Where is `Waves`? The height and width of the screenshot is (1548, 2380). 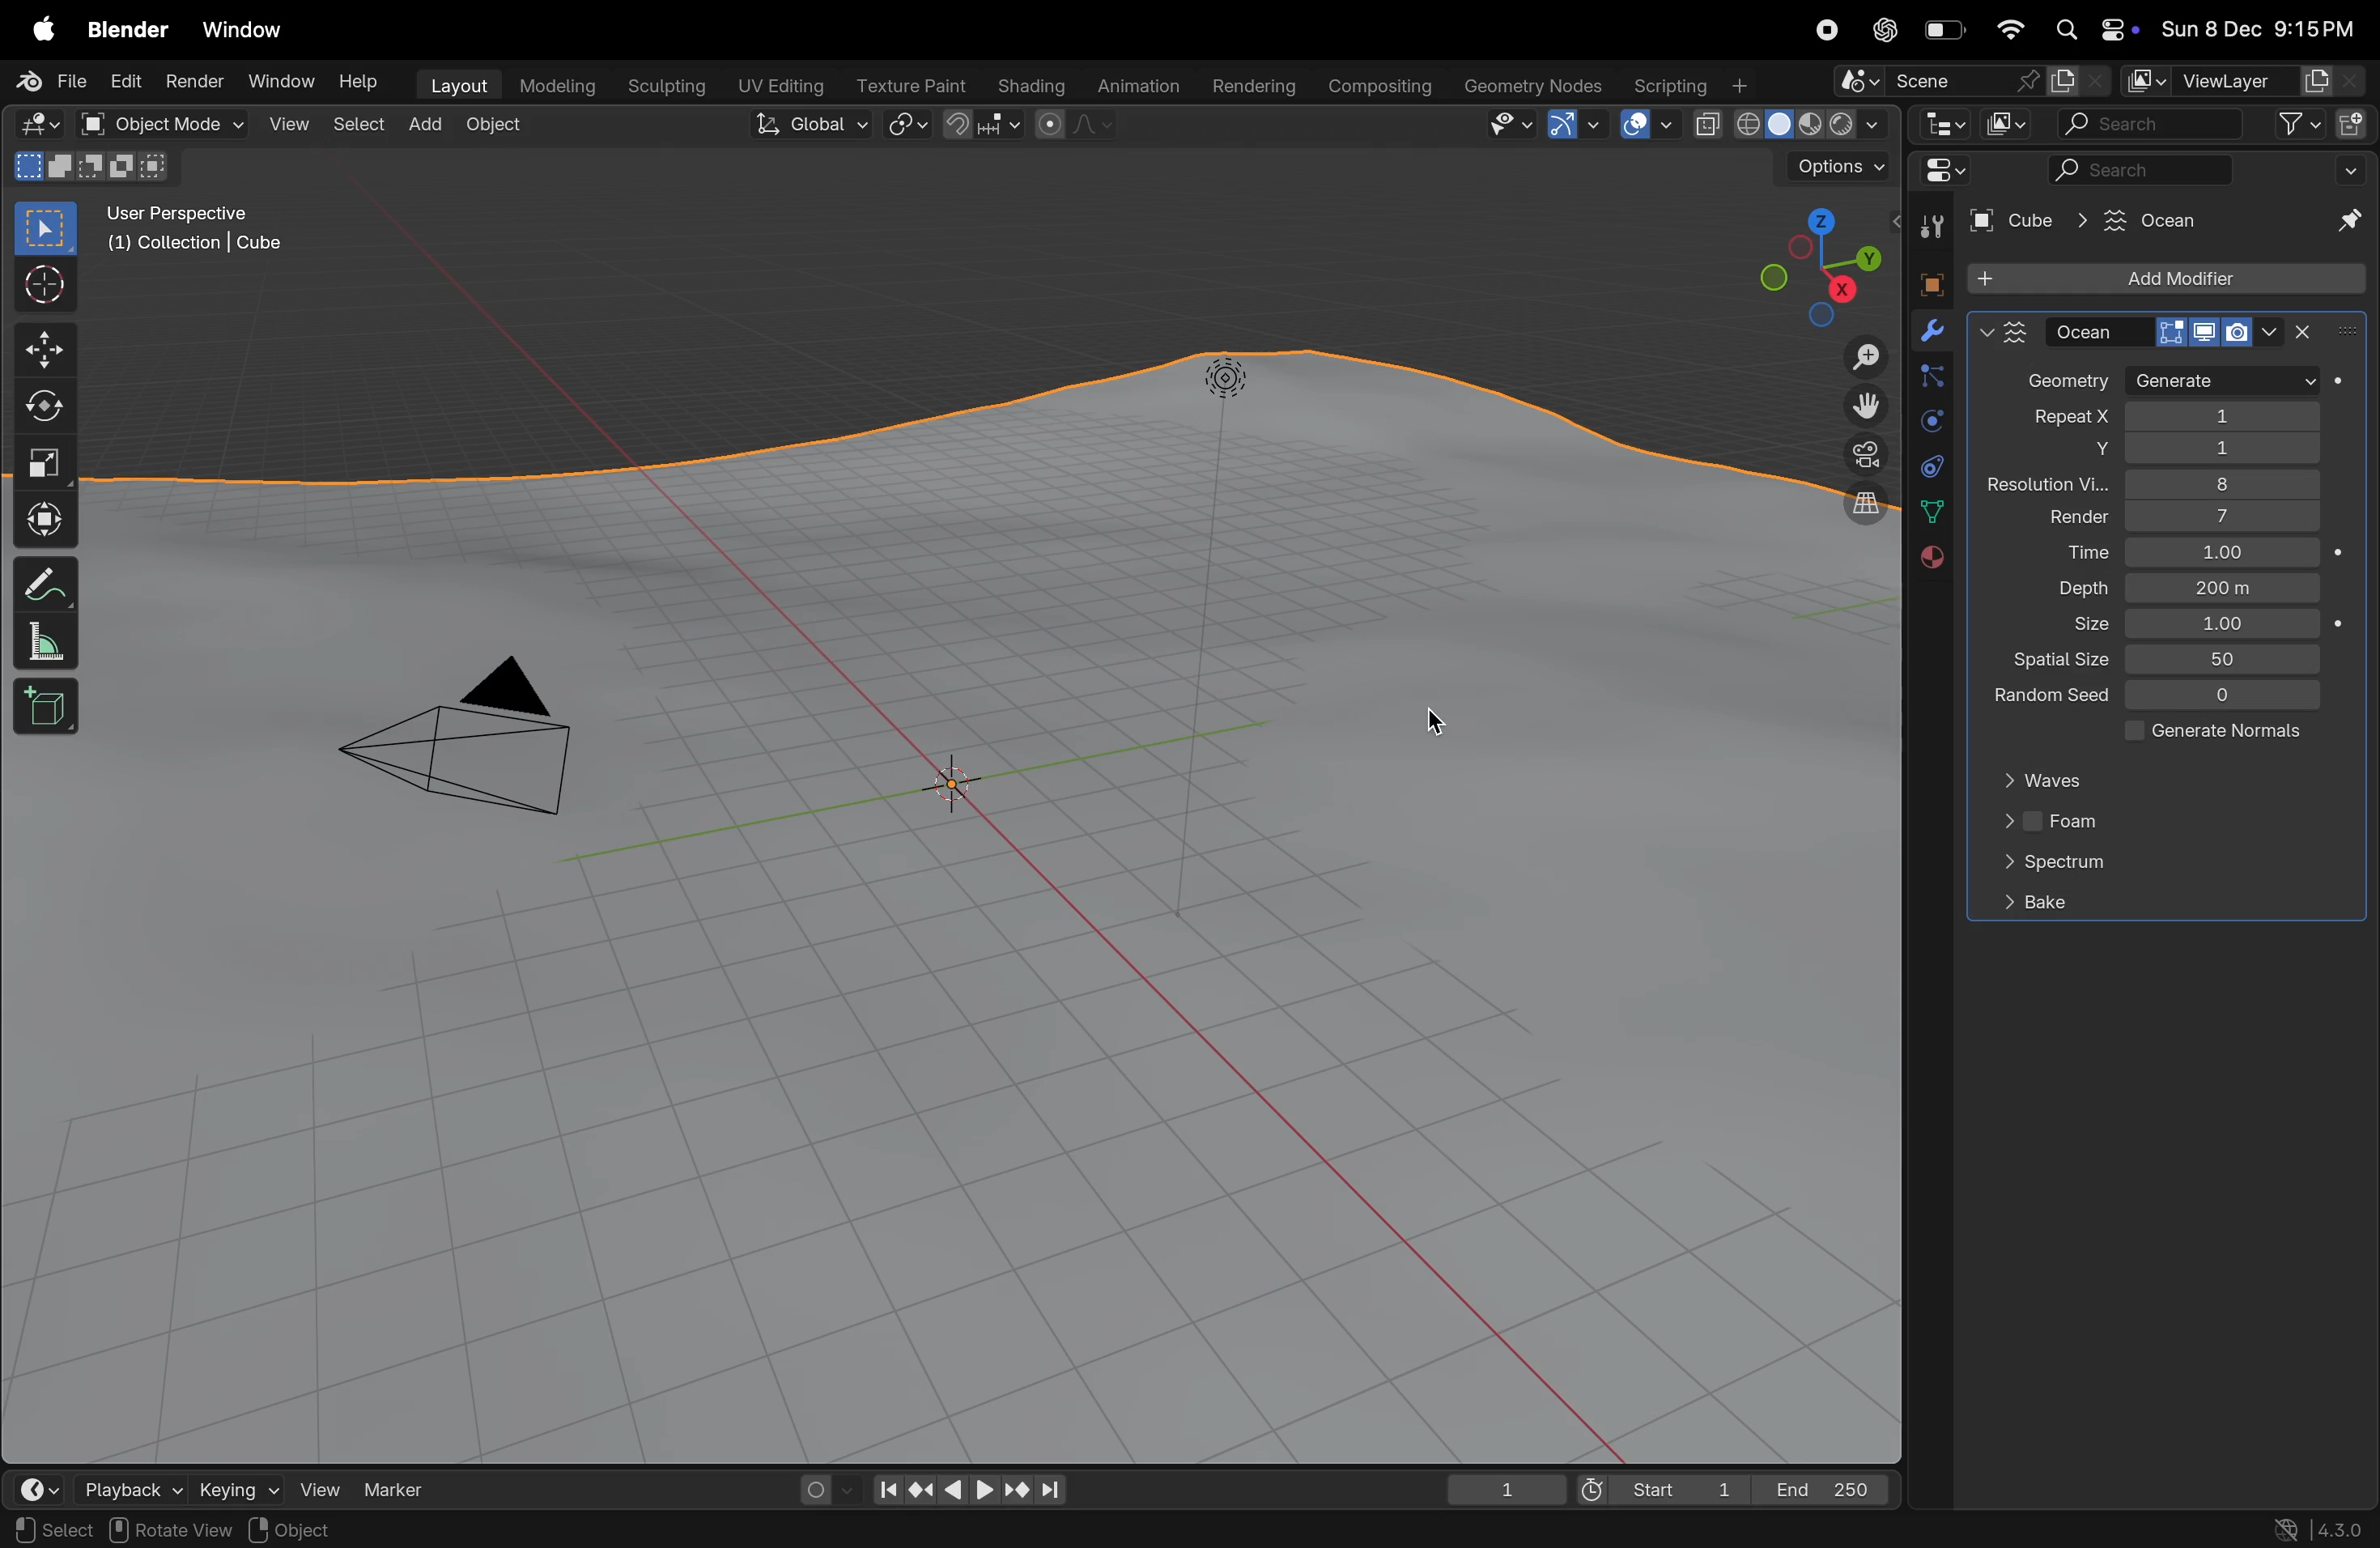 Waves is located at coordinates (2052, 781).